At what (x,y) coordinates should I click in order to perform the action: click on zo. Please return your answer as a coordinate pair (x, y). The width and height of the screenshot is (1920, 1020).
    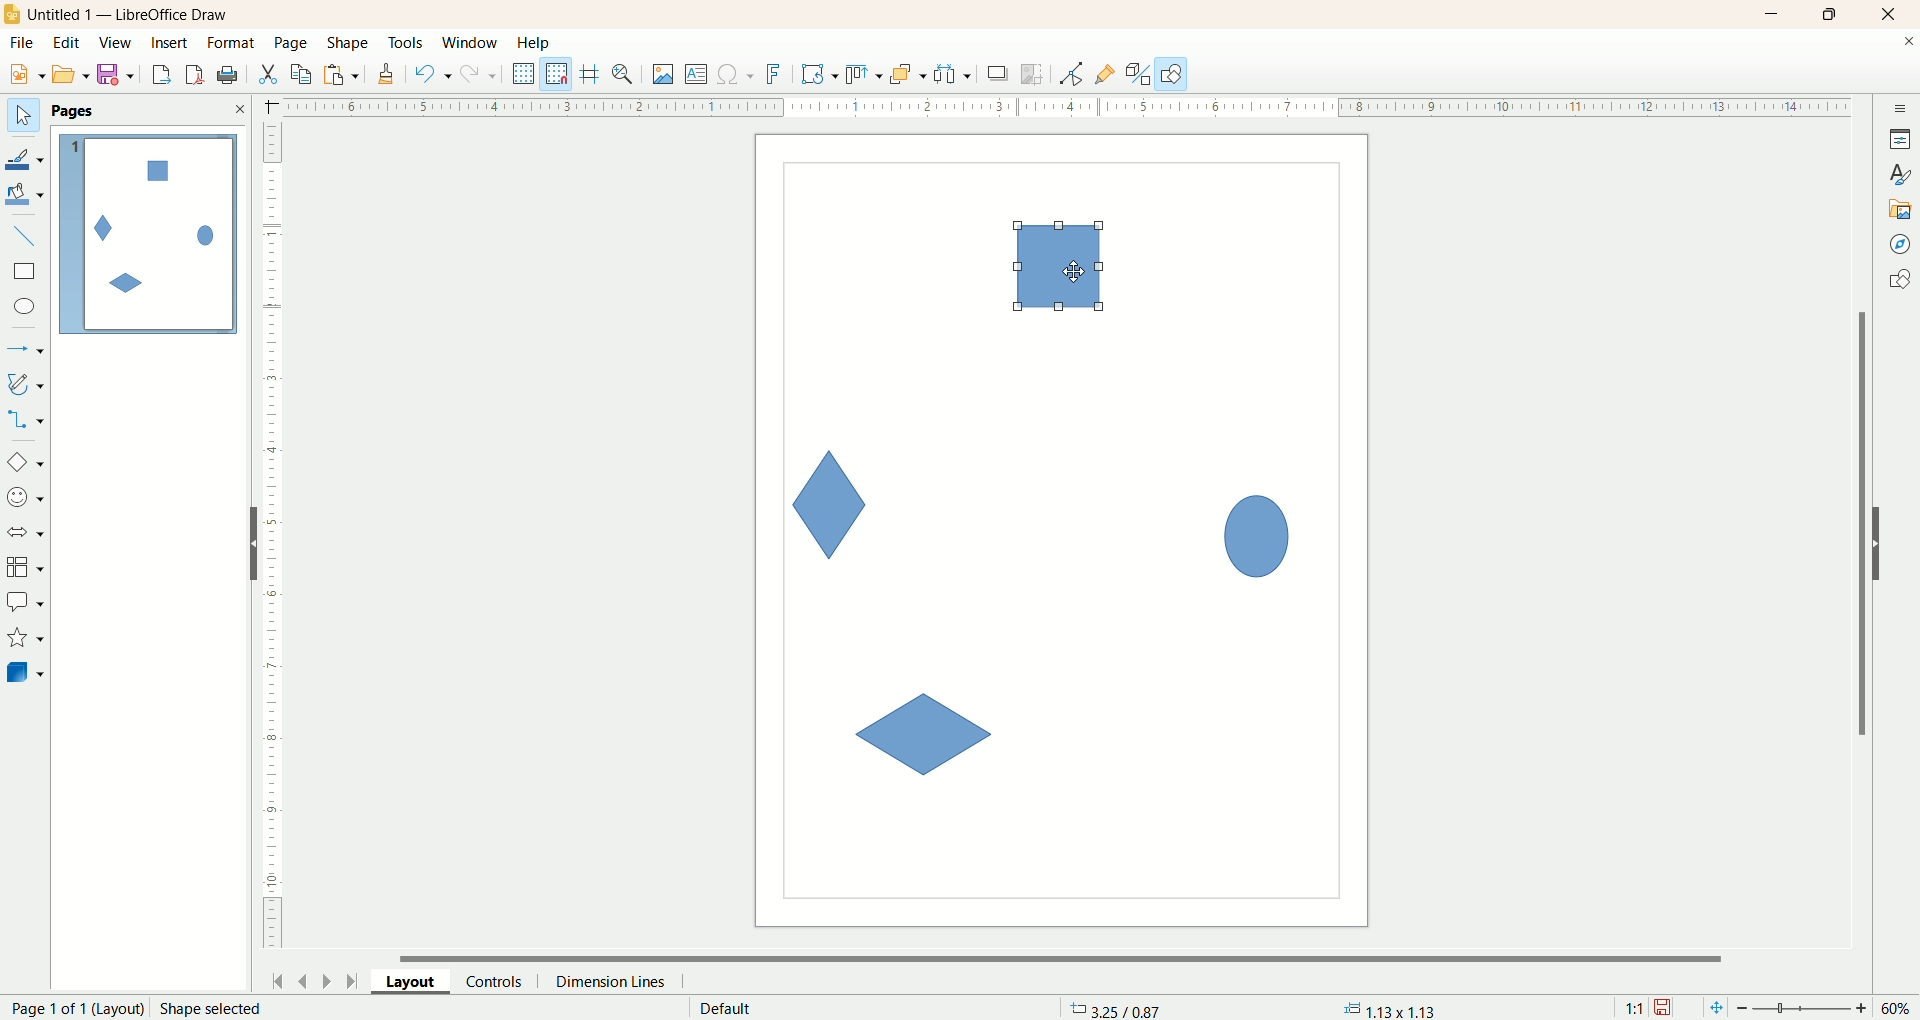
    Looking at the image, I should click on (626, 74).